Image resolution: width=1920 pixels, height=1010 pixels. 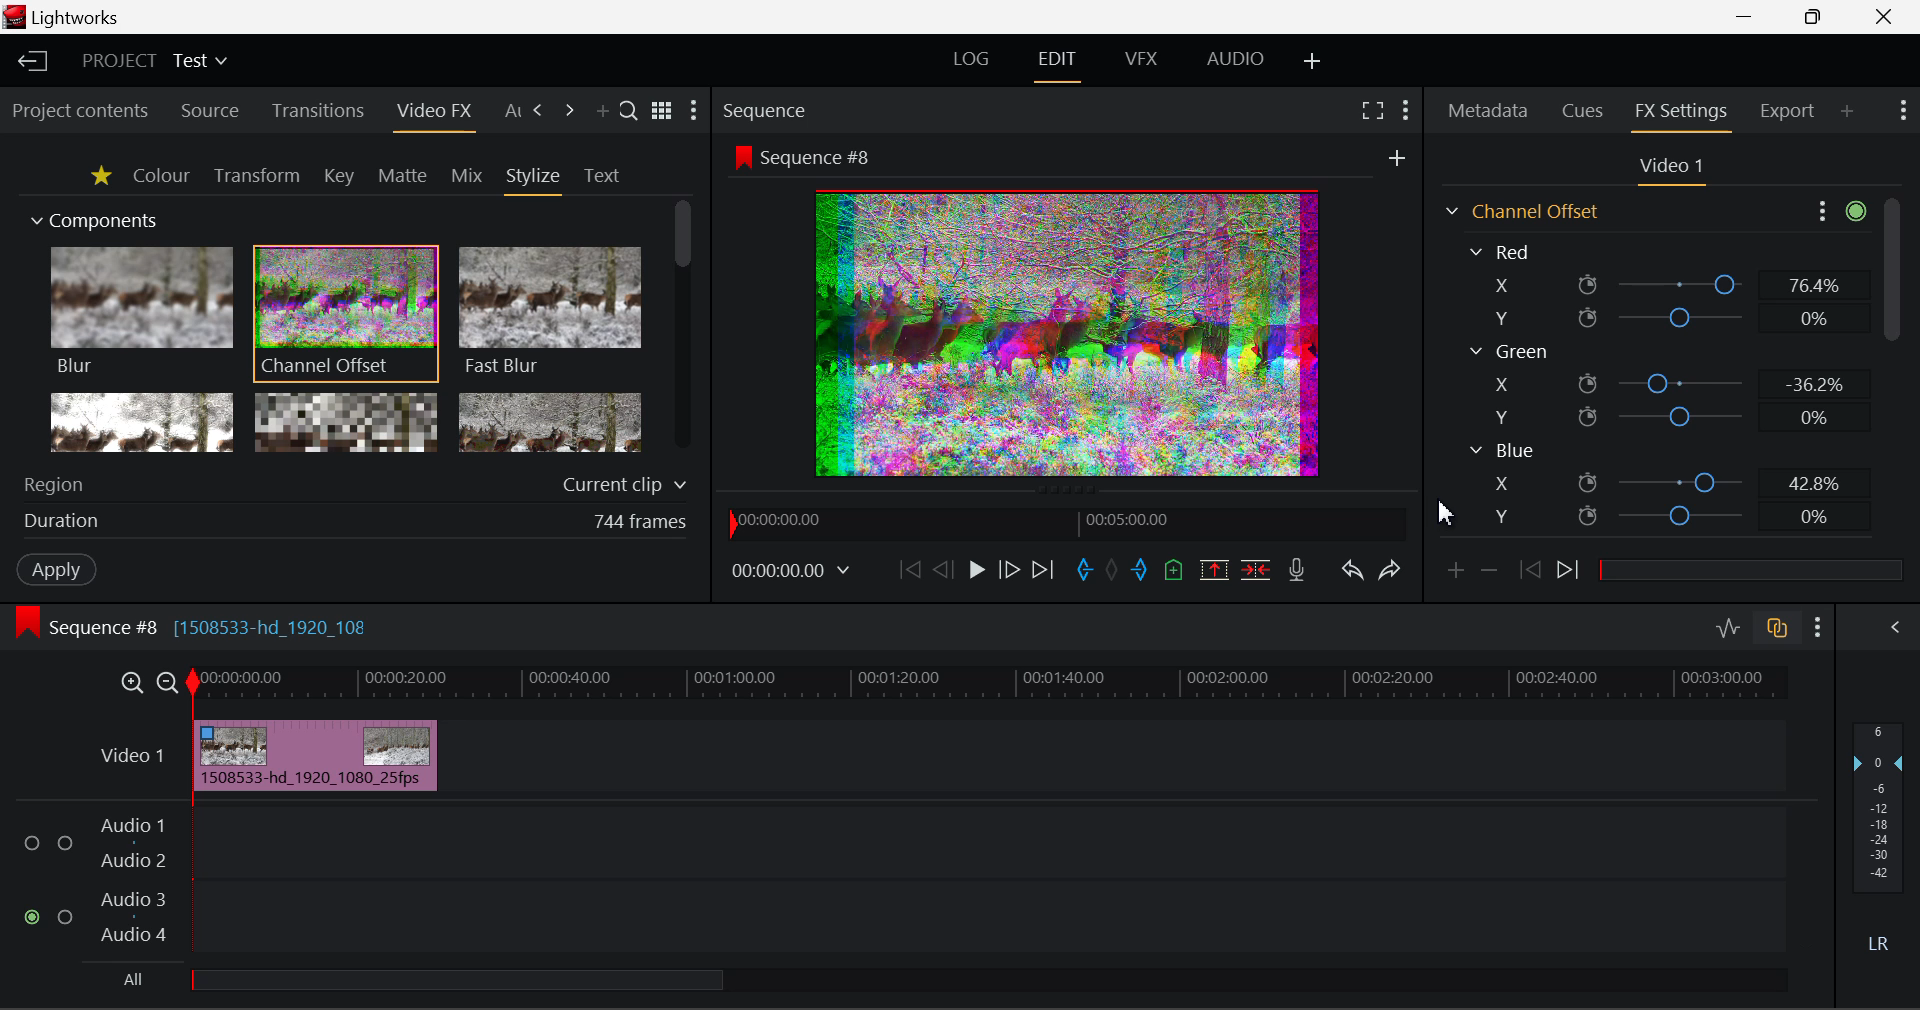 I want to click on Channel Offset, so click(x=1519, y=211).